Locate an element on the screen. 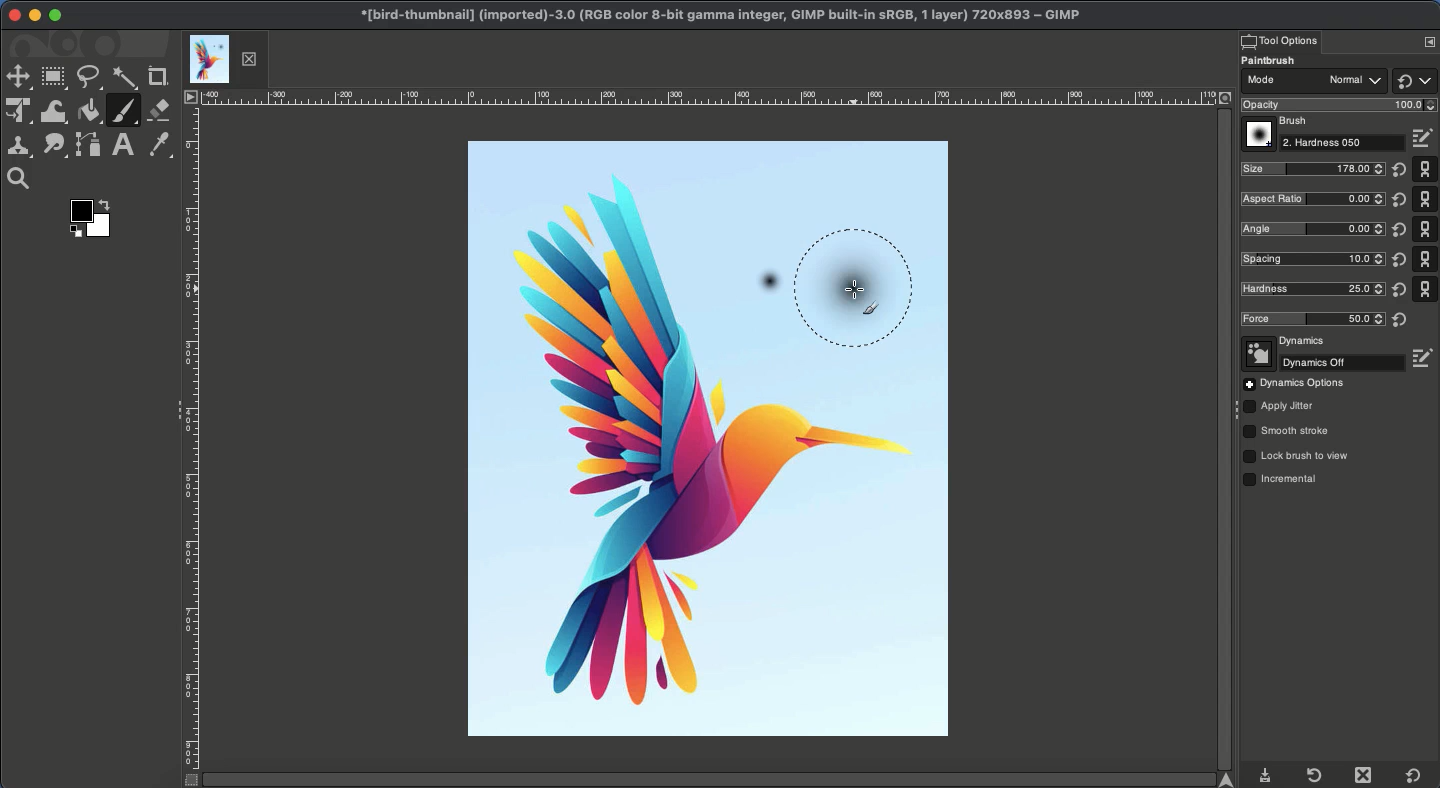 This screenshot has width=1440, height=788. Clone is located at coordinates (19, 149).